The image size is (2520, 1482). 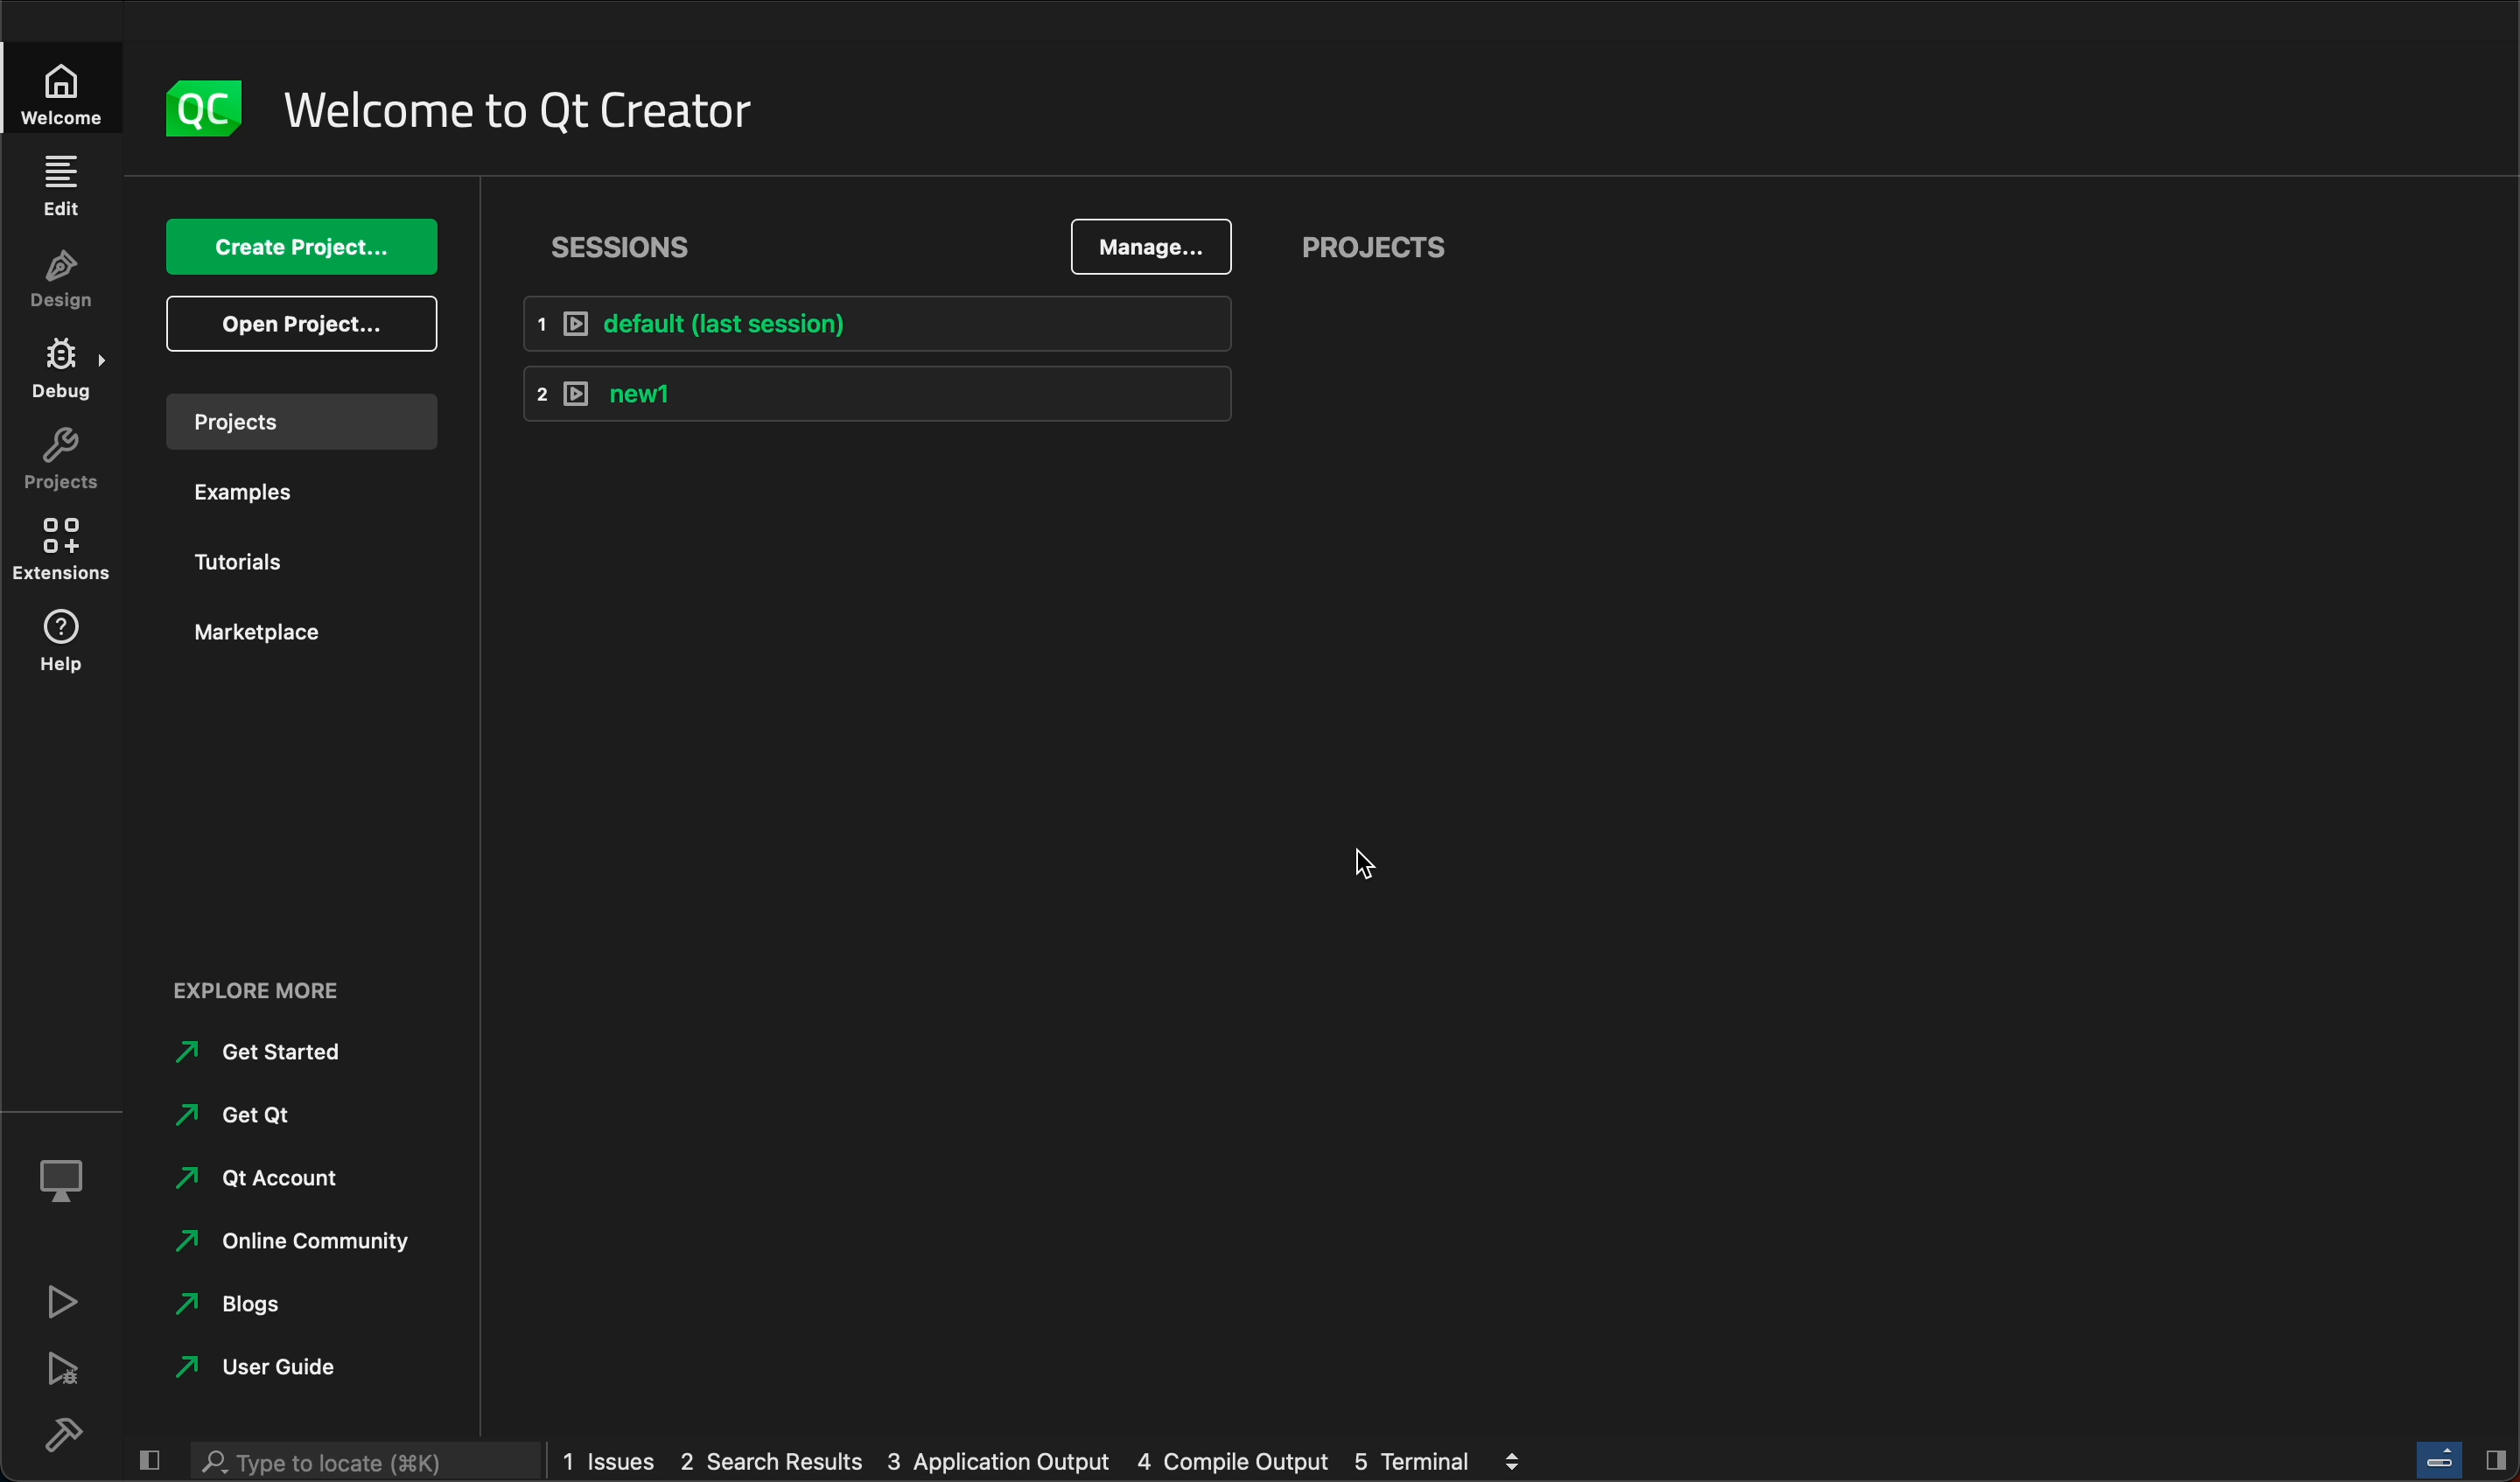 What do you see at coordinates (73, 91) in the screenshot?
I see `Welcome` at bounding box center [73, 91].